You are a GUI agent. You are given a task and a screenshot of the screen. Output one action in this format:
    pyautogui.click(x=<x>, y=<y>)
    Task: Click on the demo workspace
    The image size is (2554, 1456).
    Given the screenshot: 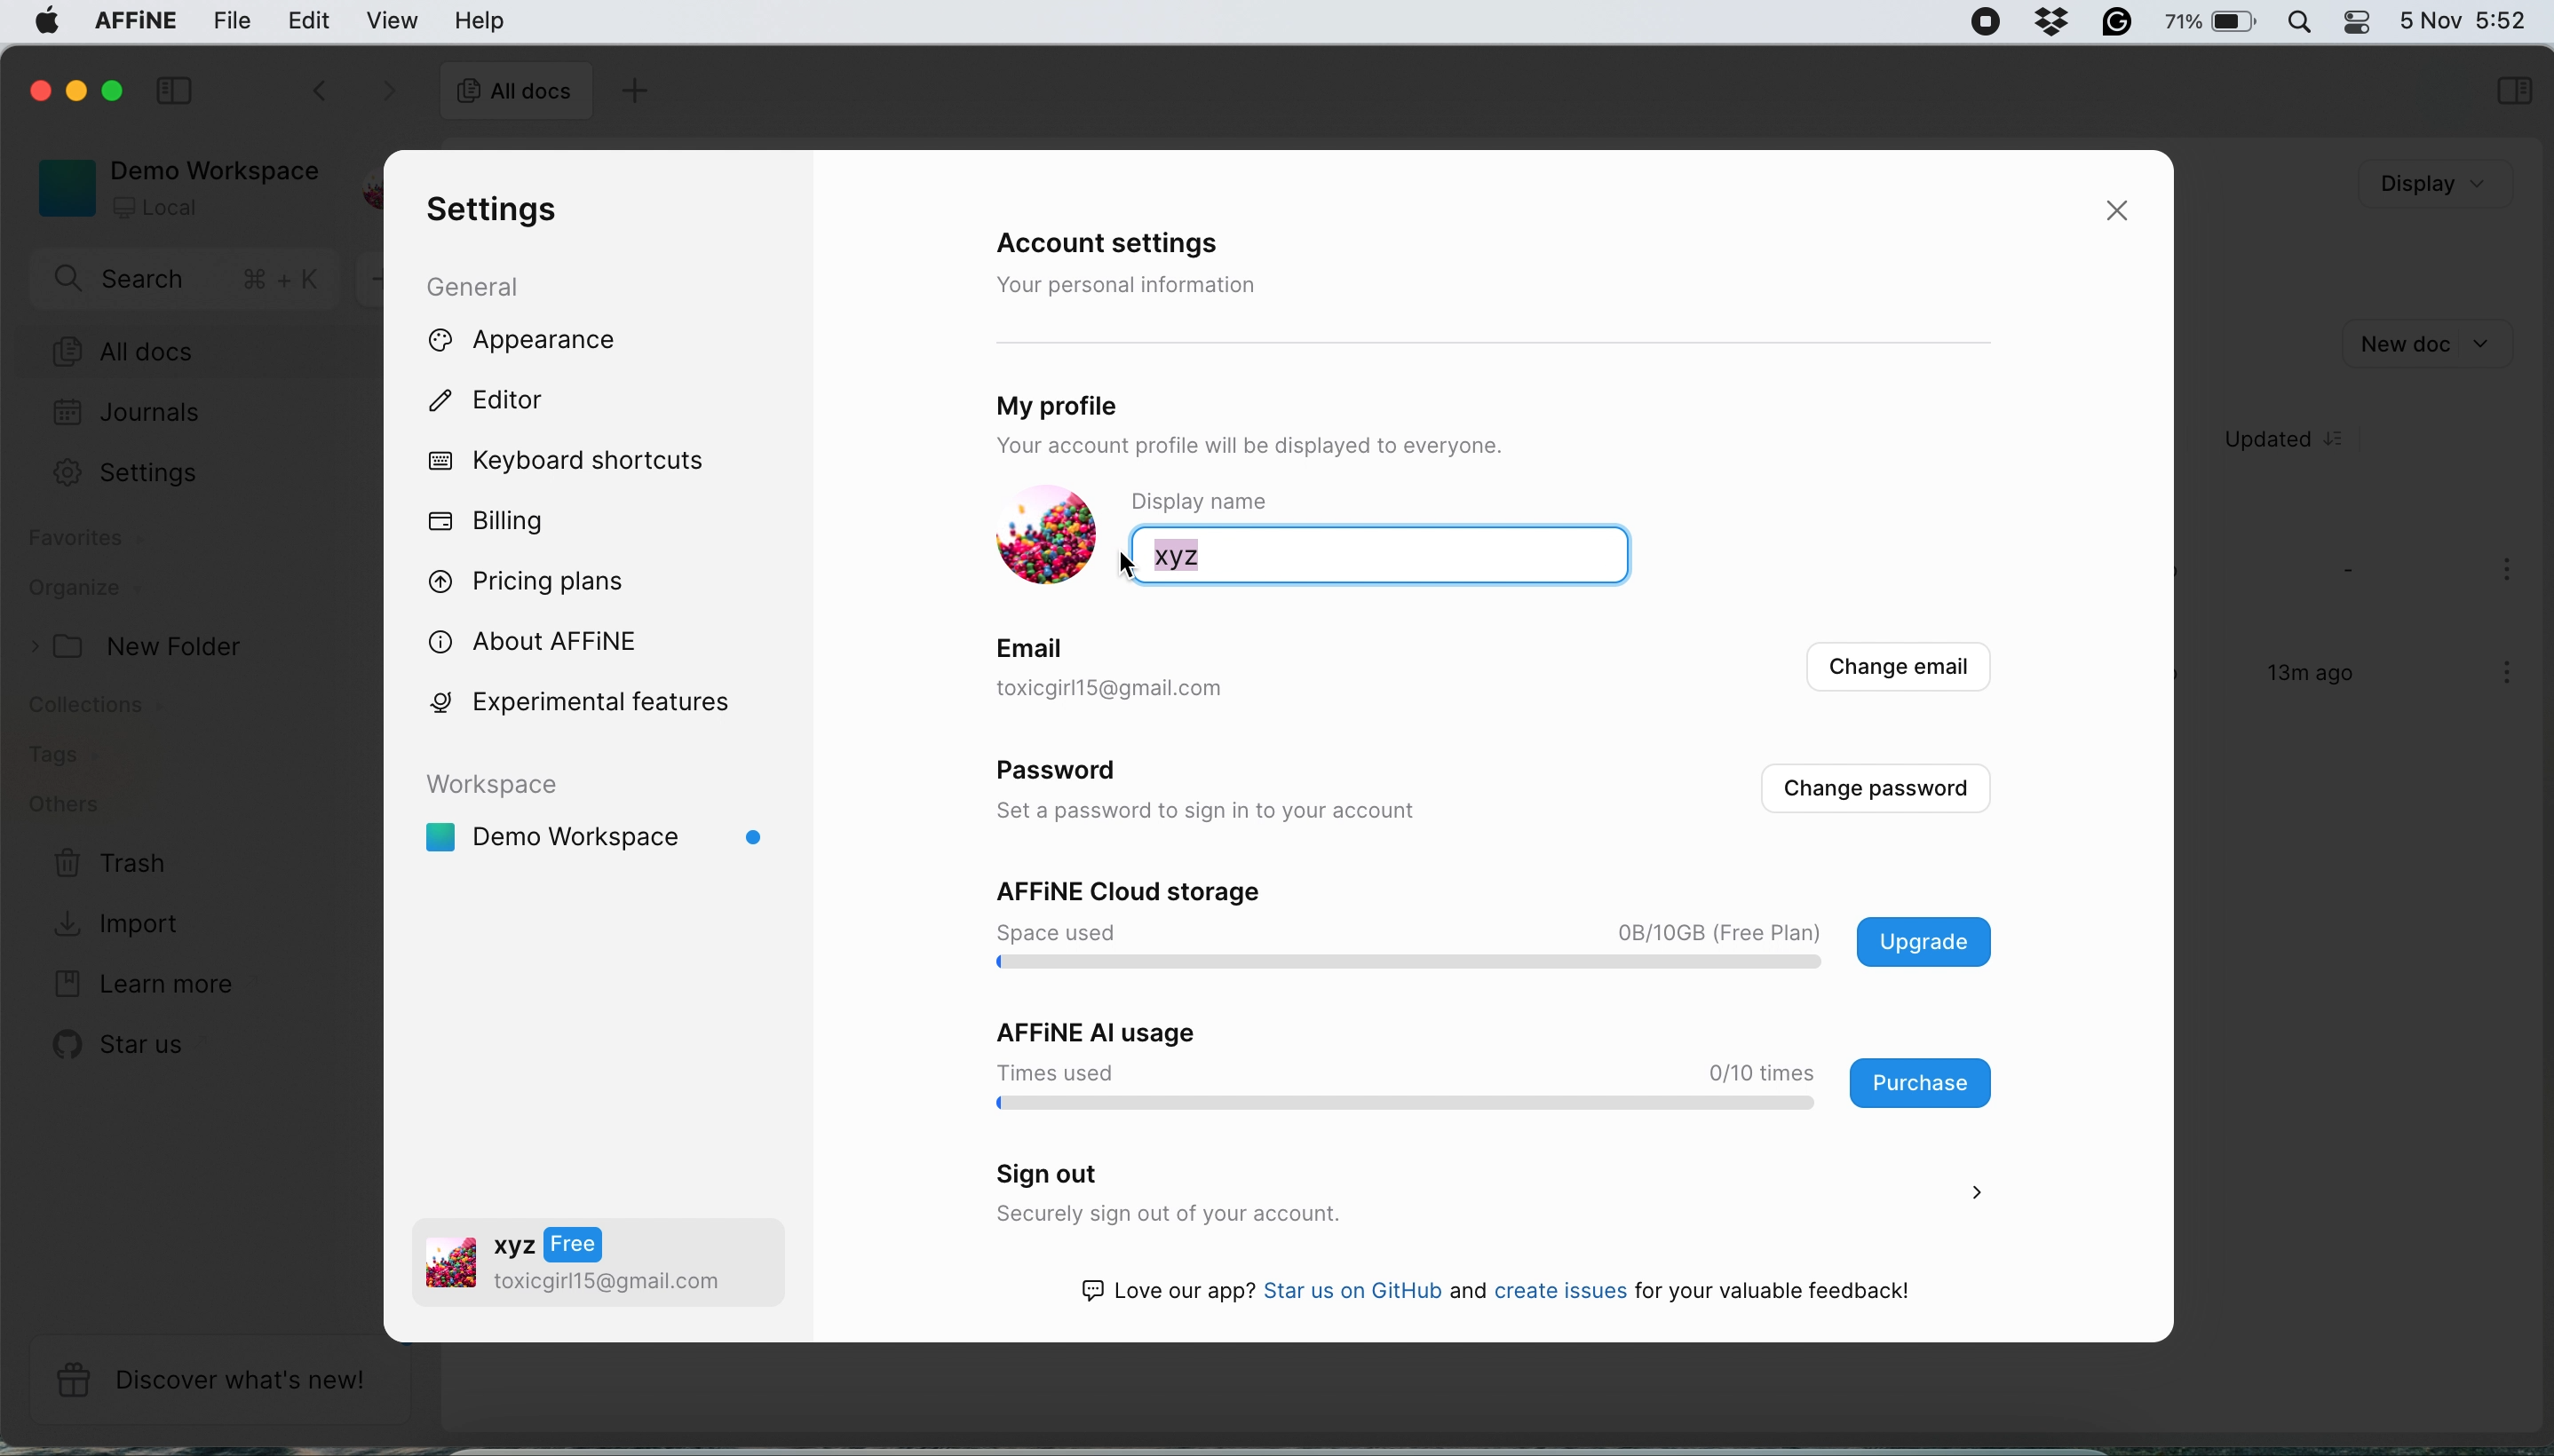 What is the action you would take?
    pyautogui.click(x=604, y=822)
    